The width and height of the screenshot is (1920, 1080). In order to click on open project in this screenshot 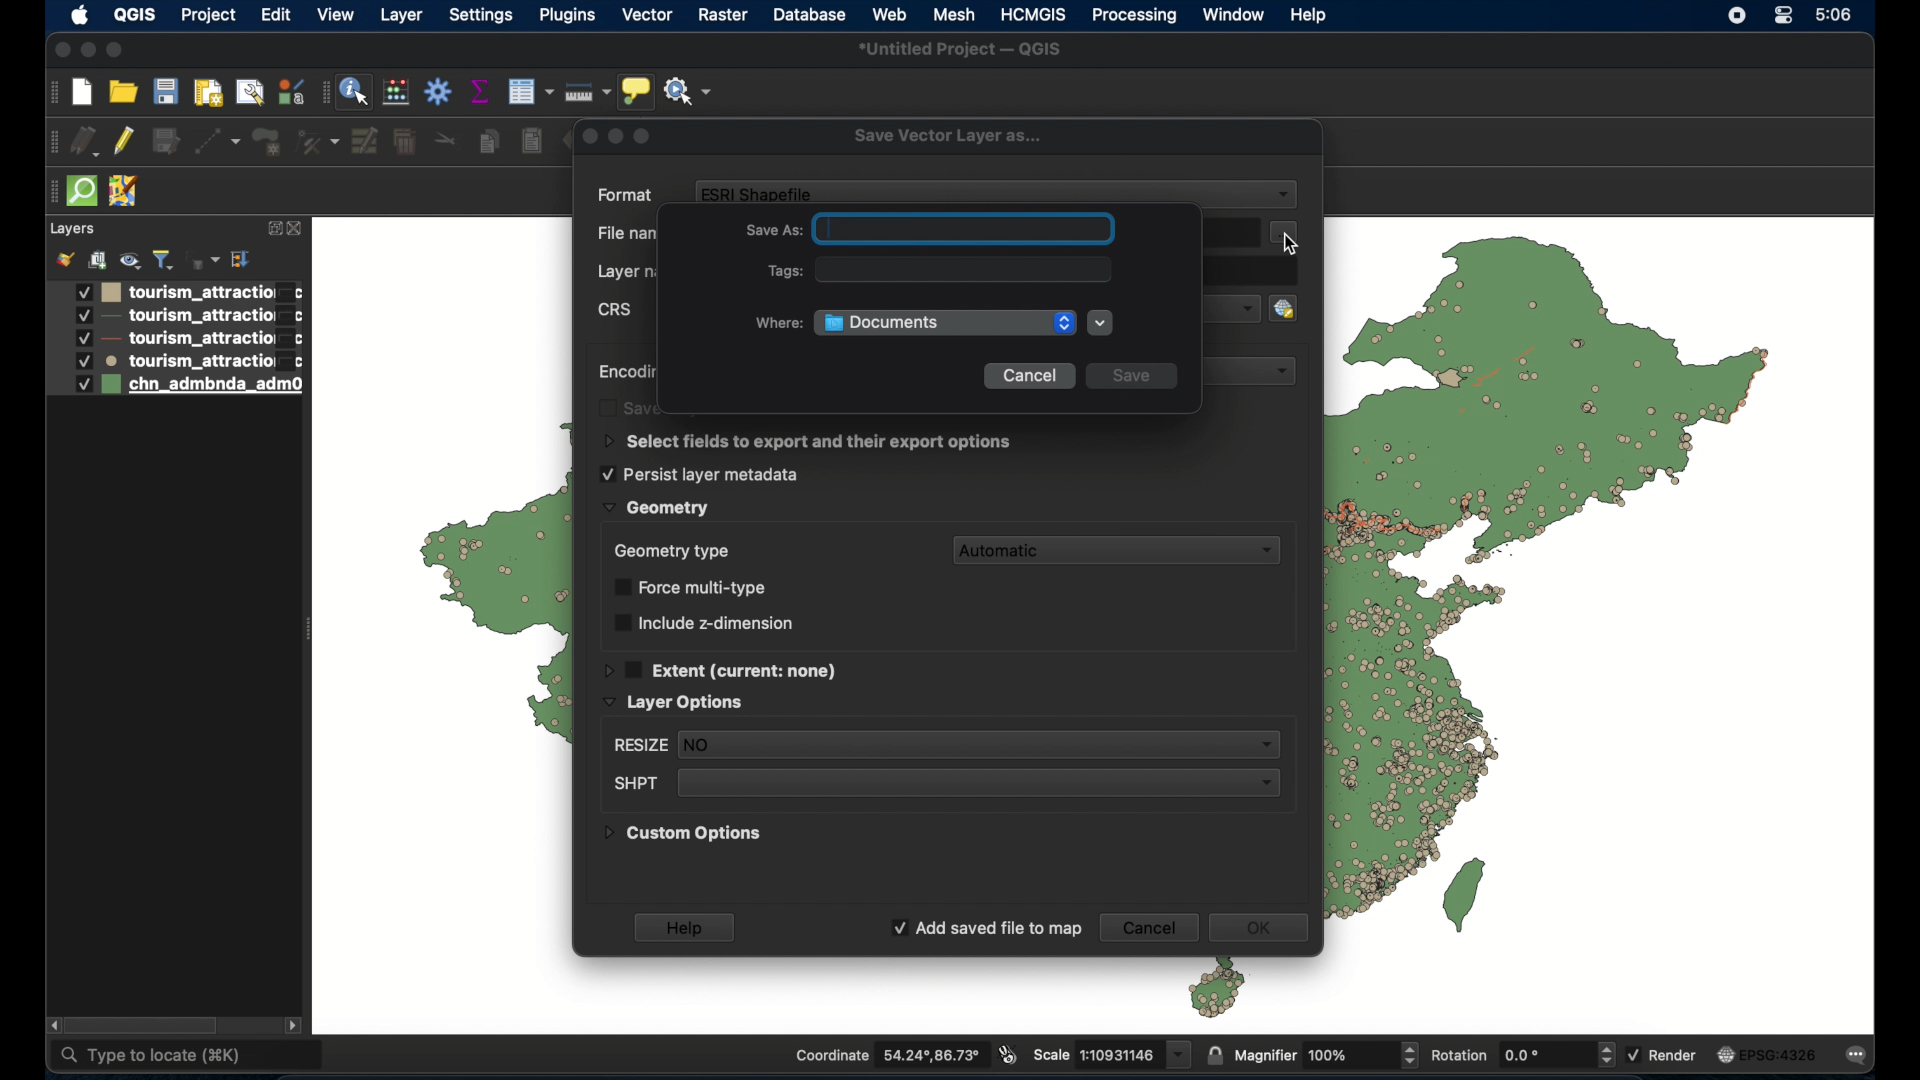, I will do `click(123, 90)`.